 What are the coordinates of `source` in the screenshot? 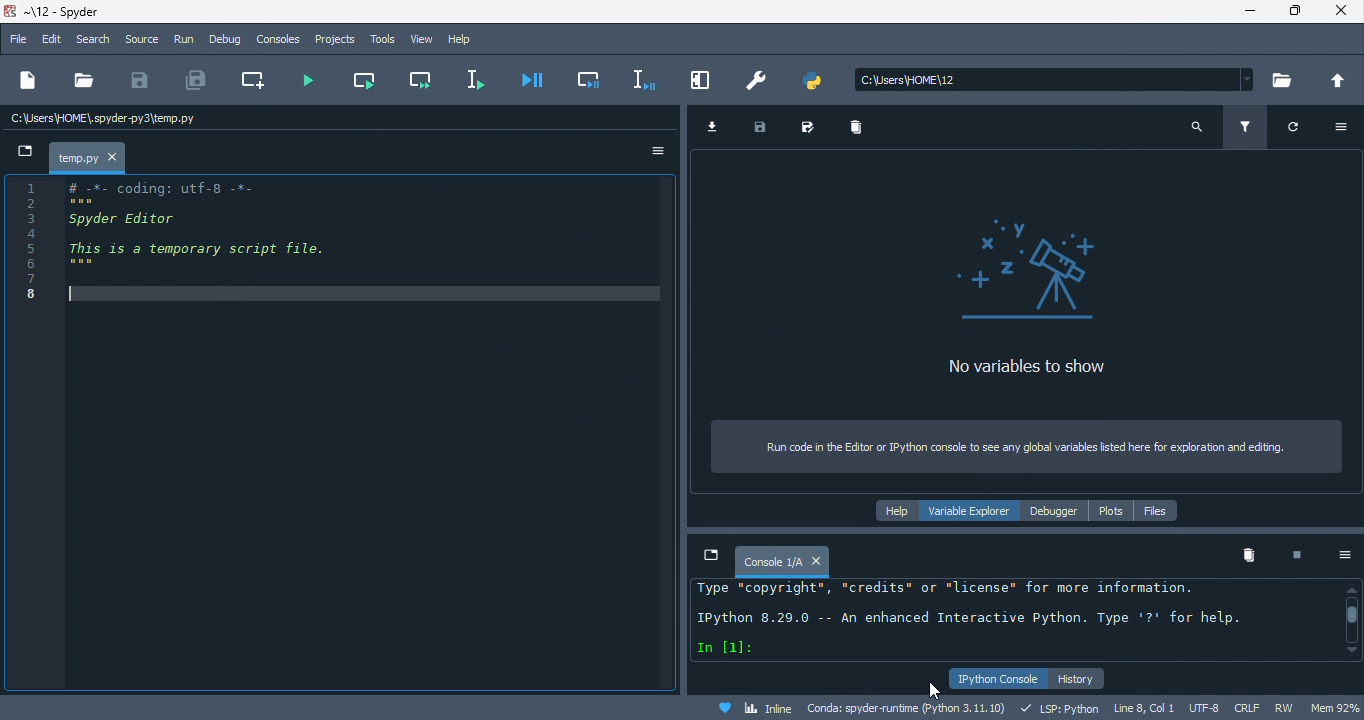 It's located at (141, 39).